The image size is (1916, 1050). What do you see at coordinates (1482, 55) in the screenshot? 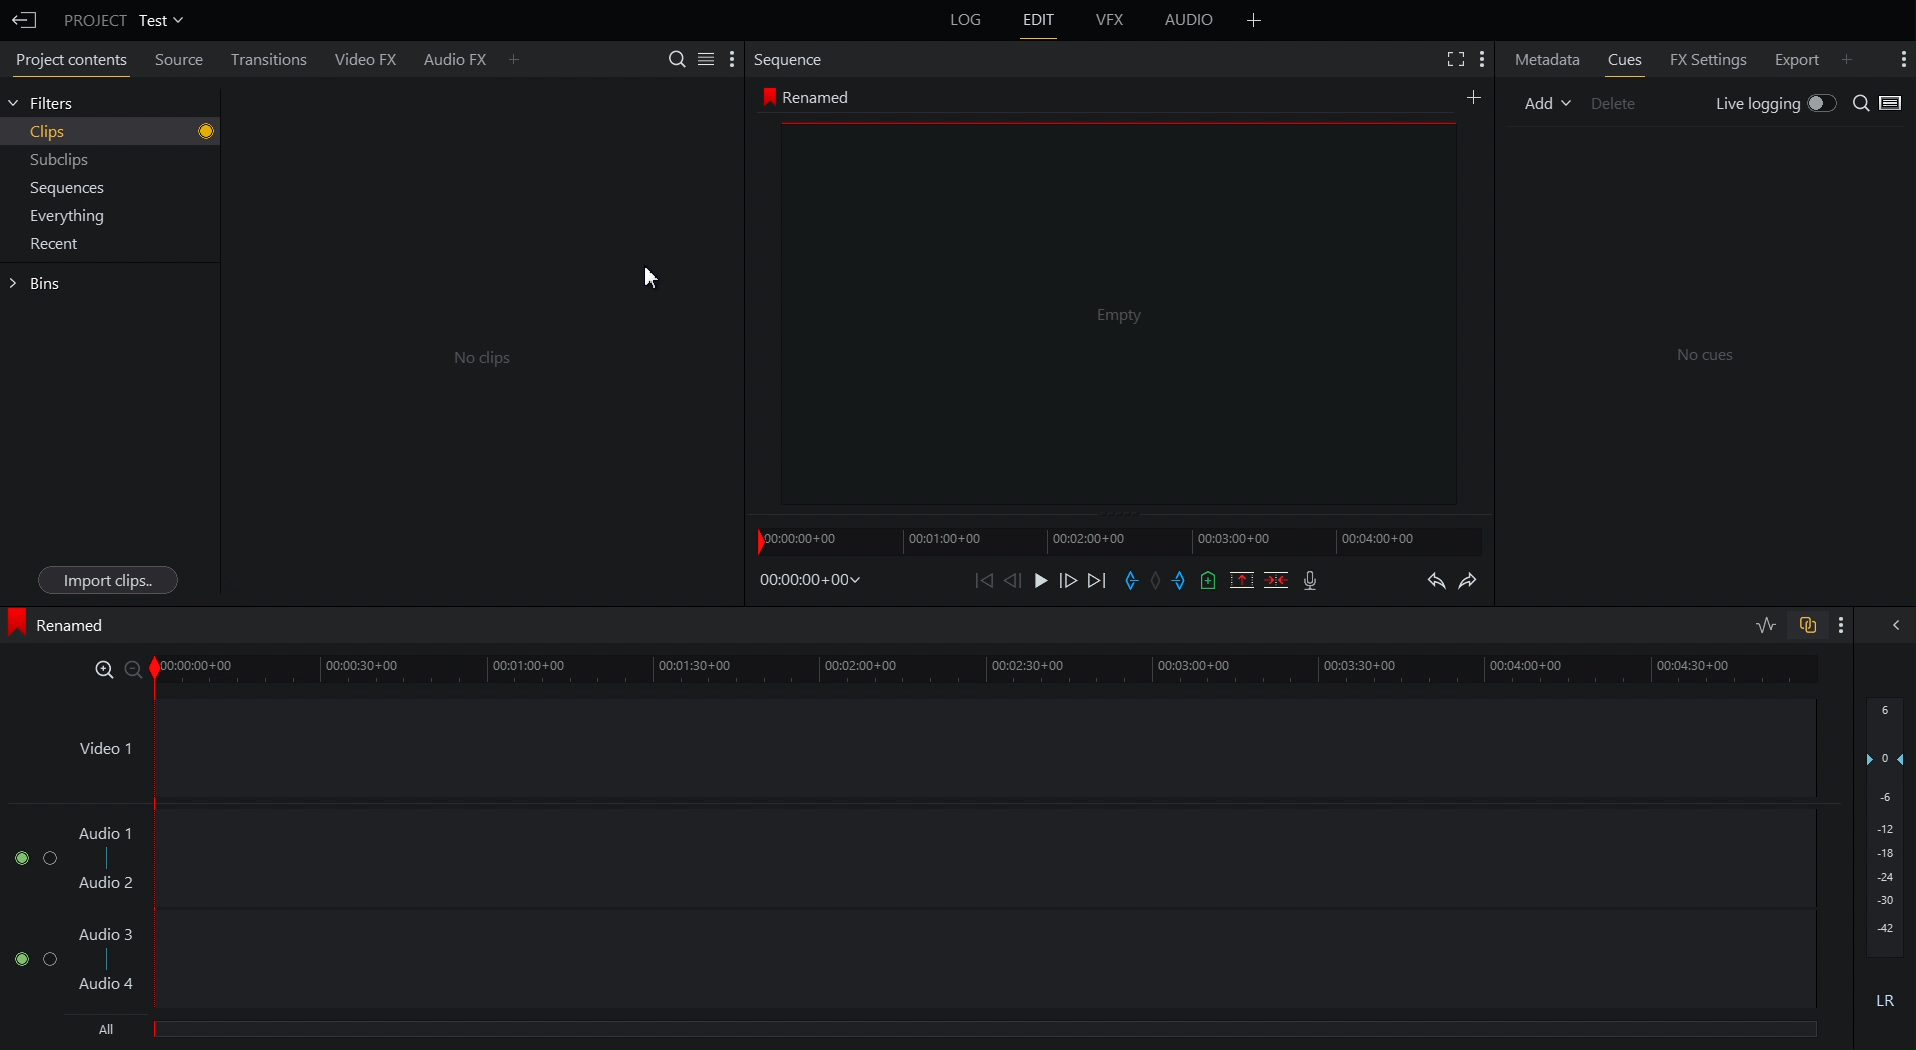
I see `Settings` at bounding box center [1482, 55].